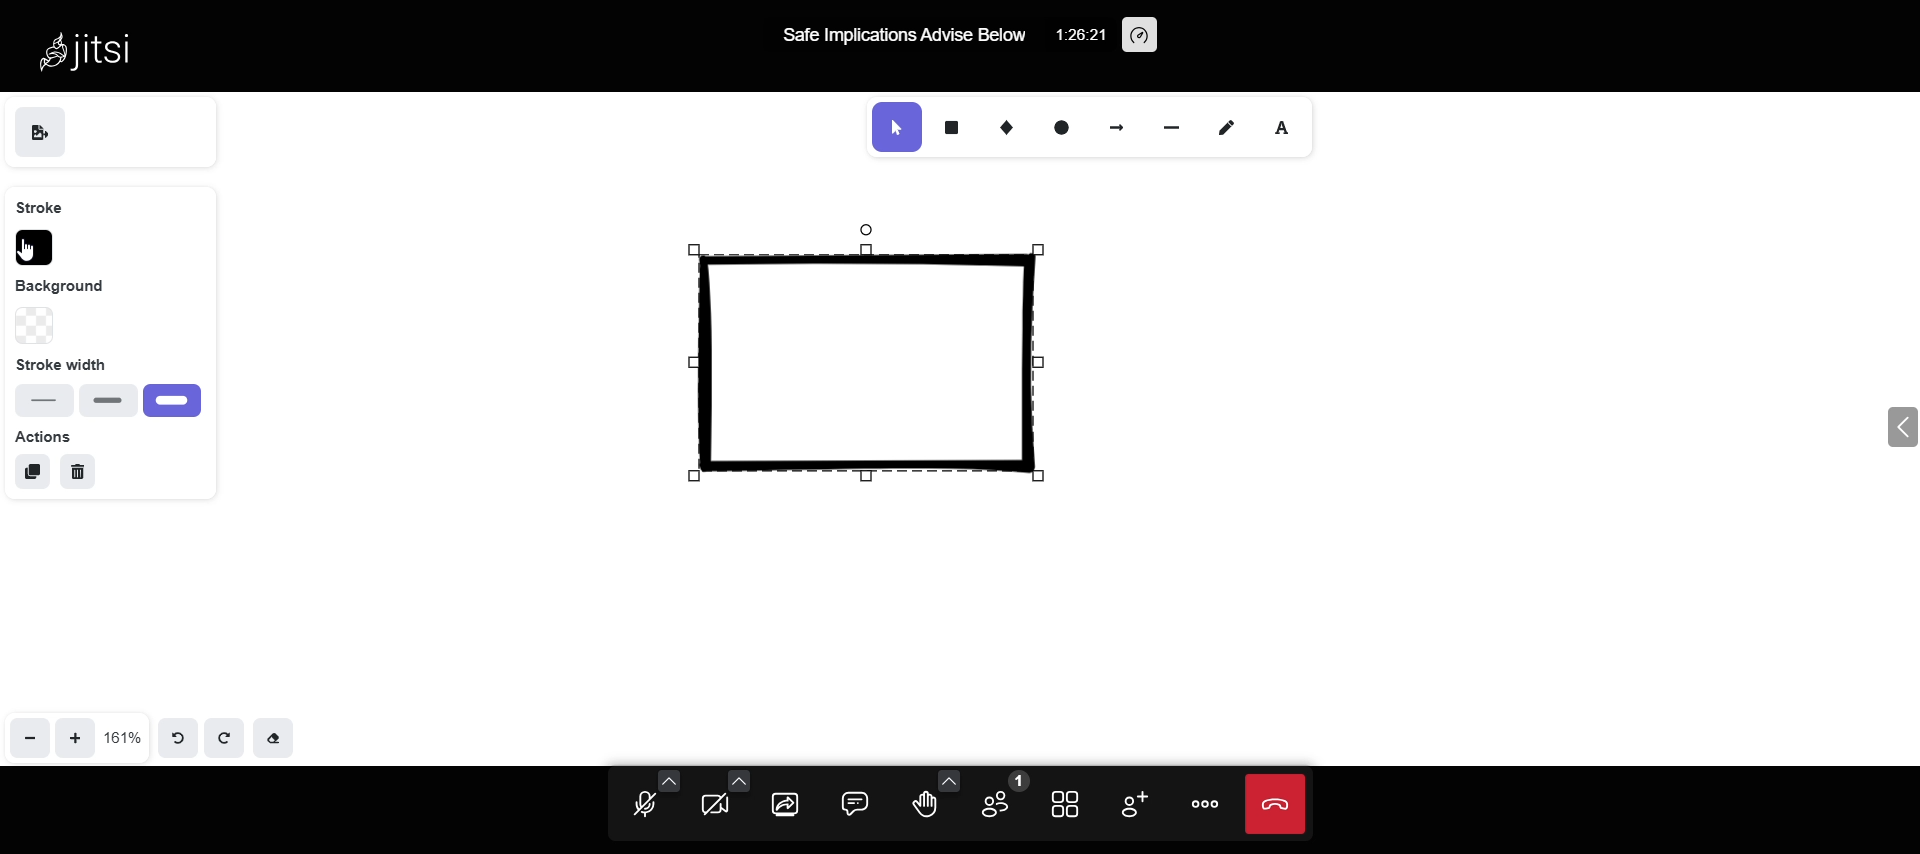  What do you see at coordinates (36, 254) in the screenshot?
I see `cursor` at bounding box center [36, 254].